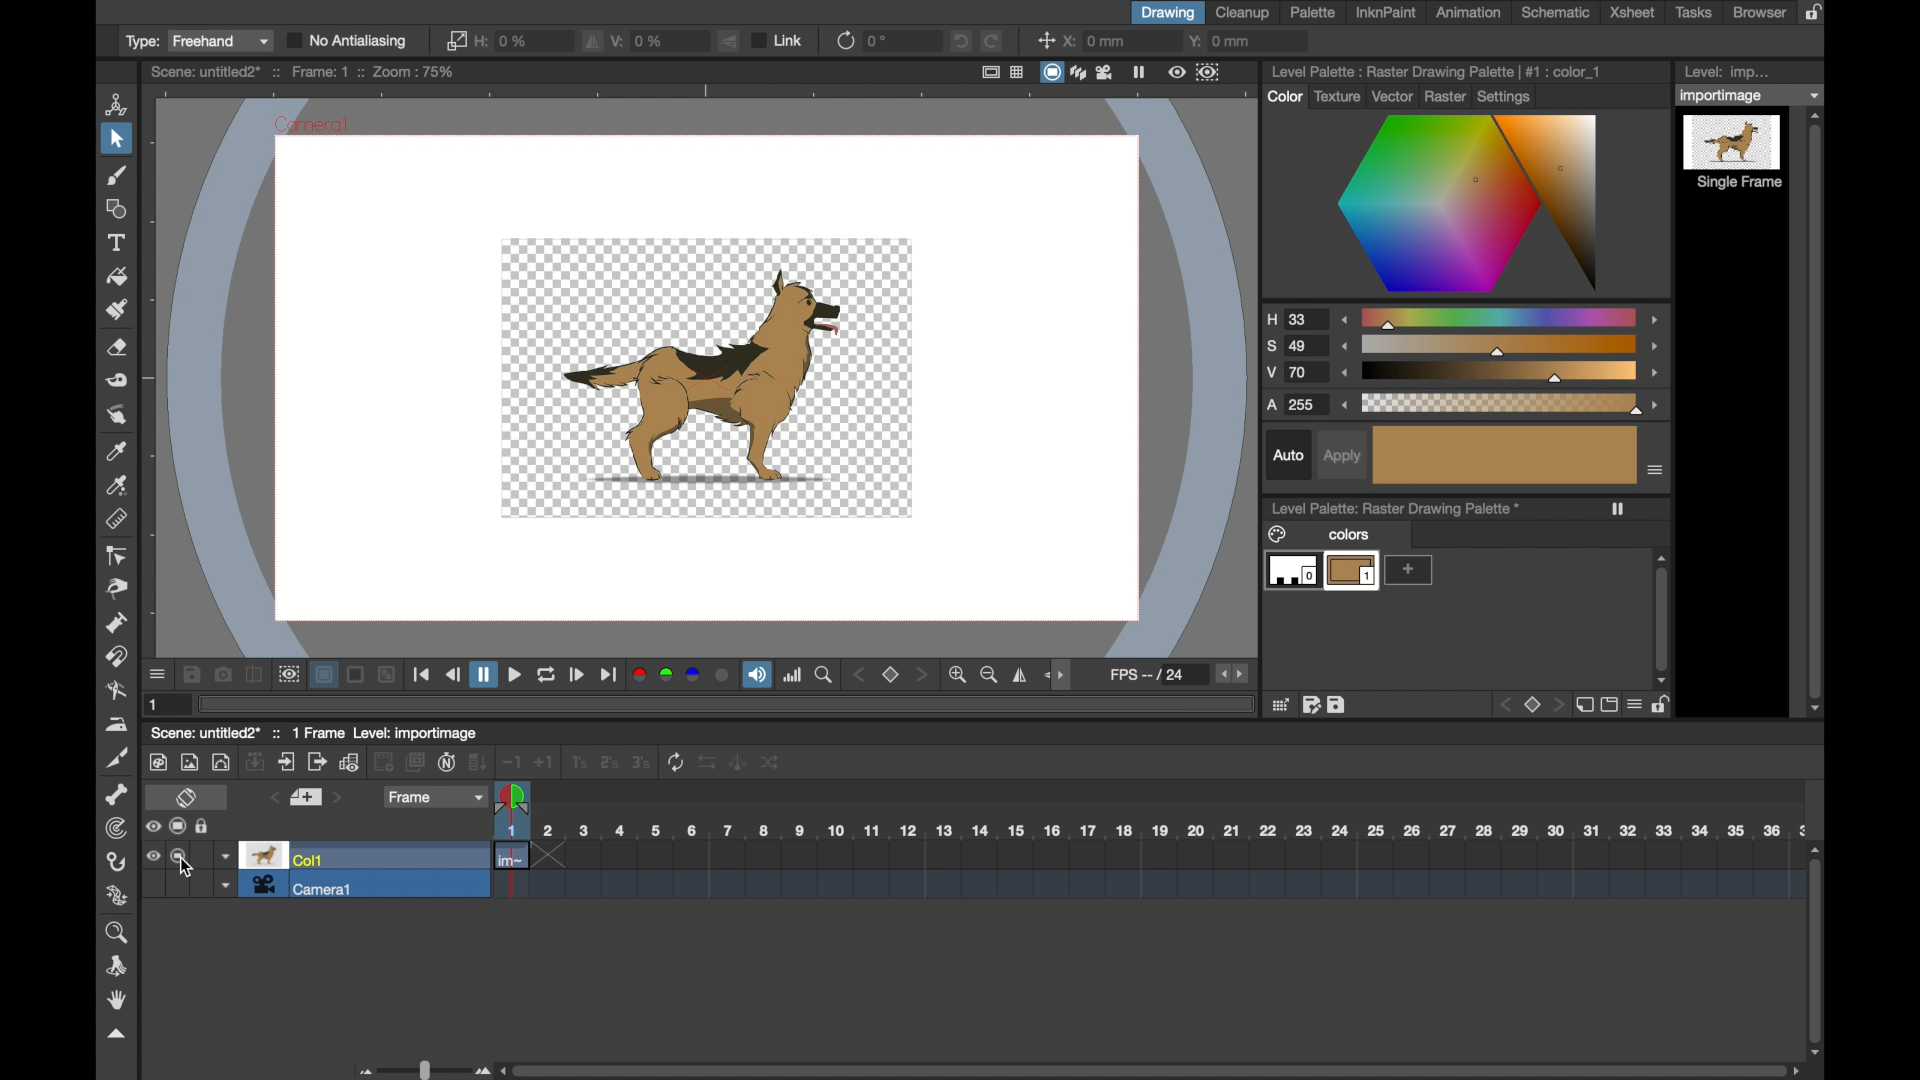 The image size is (1920, 1080). Describe the element at coordinates (1295, 319) in the screenshot. I see `H` at that location.